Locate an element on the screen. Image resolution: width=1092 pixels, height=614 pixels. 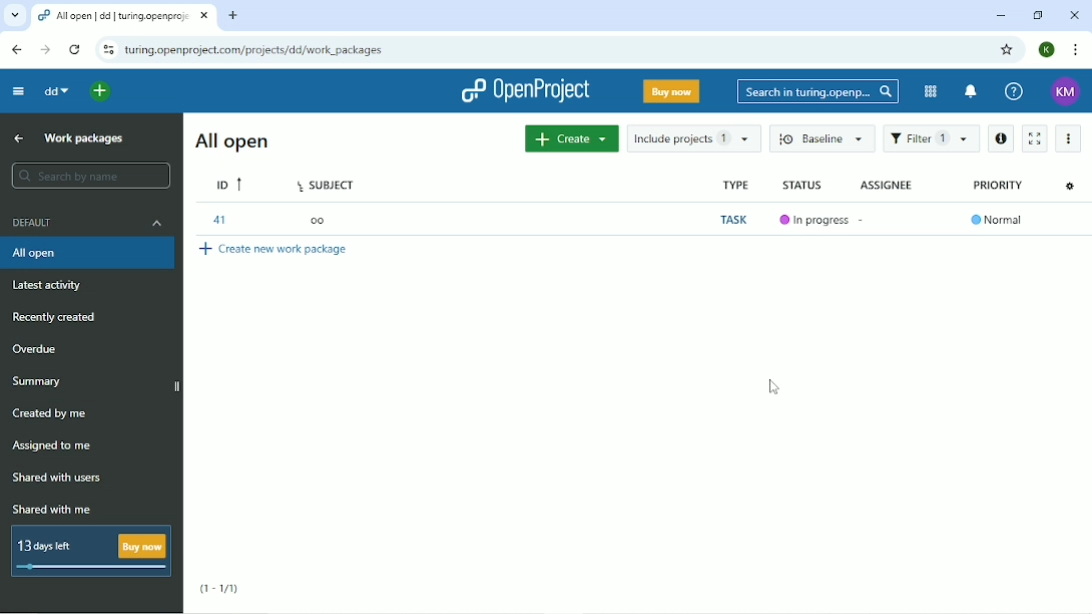
To notification center is located at coordinates (969, 90).